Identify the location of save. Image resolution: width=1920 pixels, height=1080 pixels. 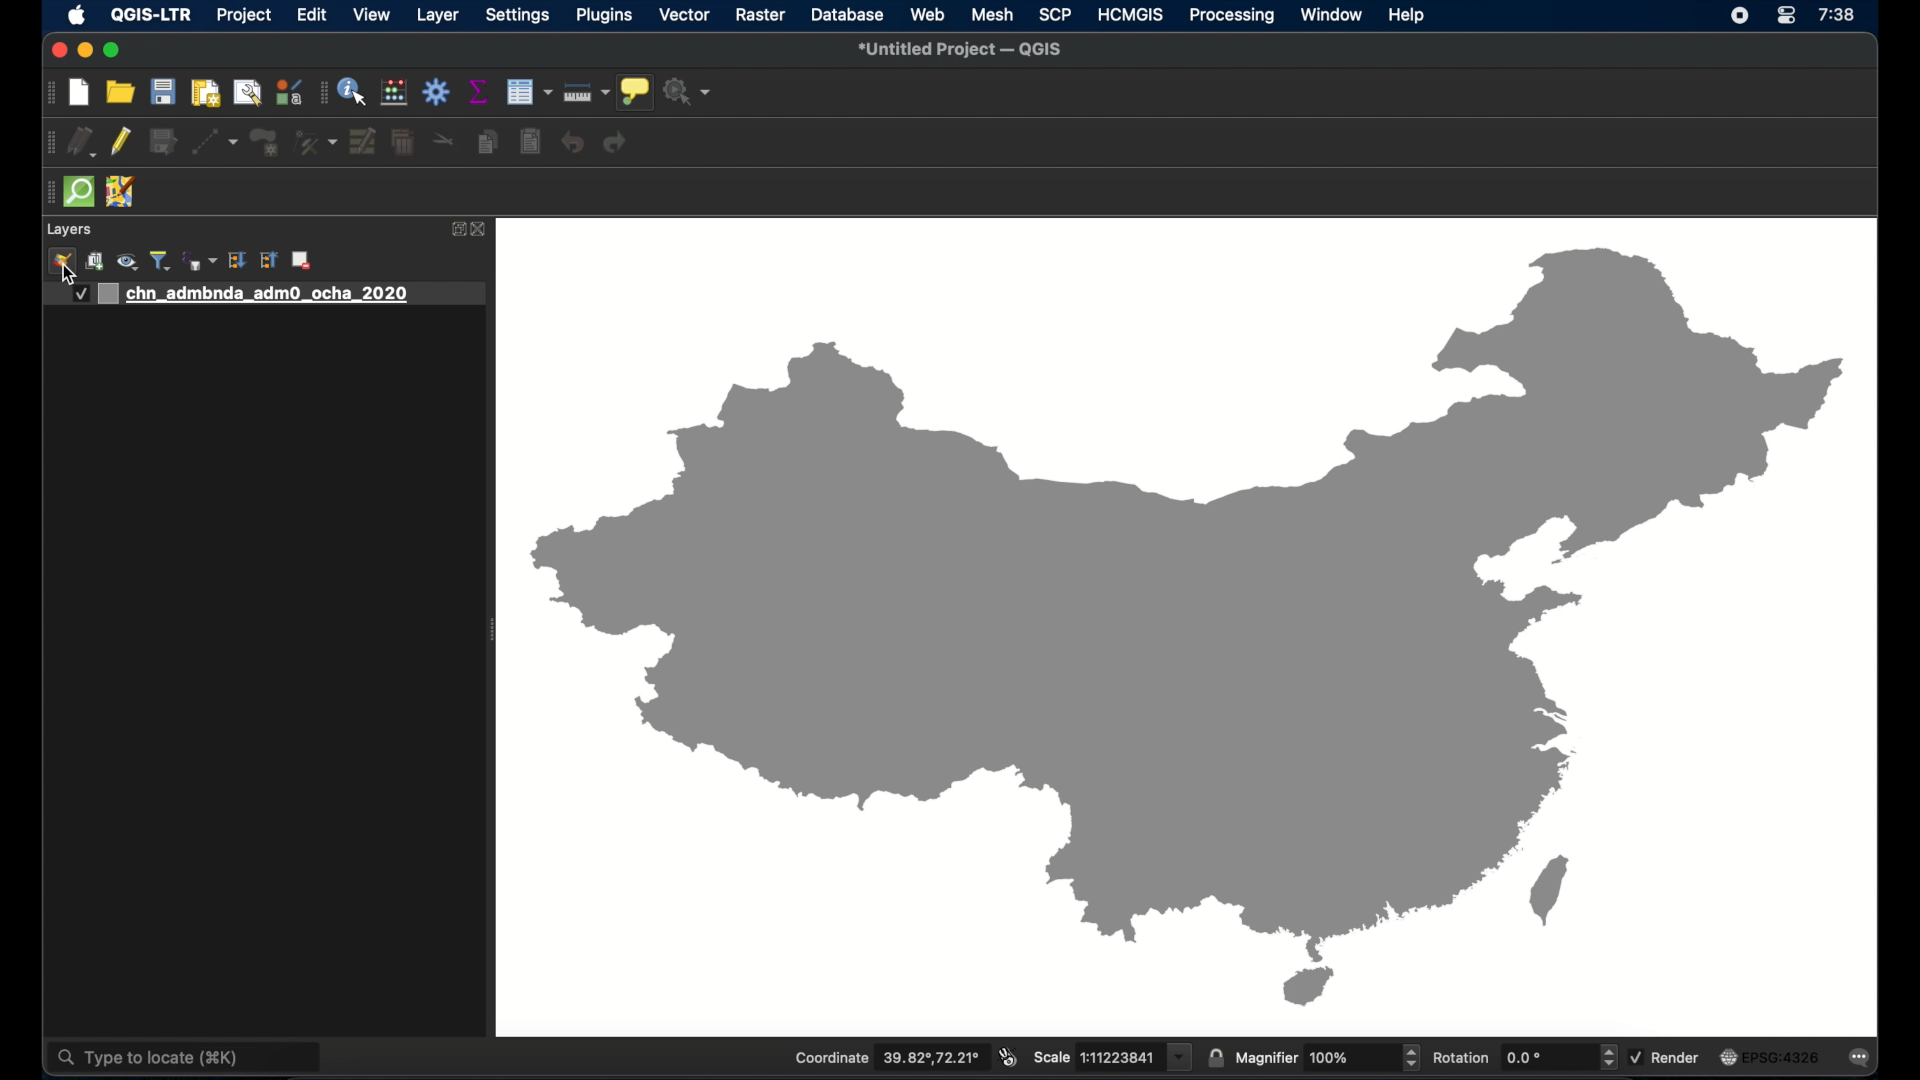
(164, 91).